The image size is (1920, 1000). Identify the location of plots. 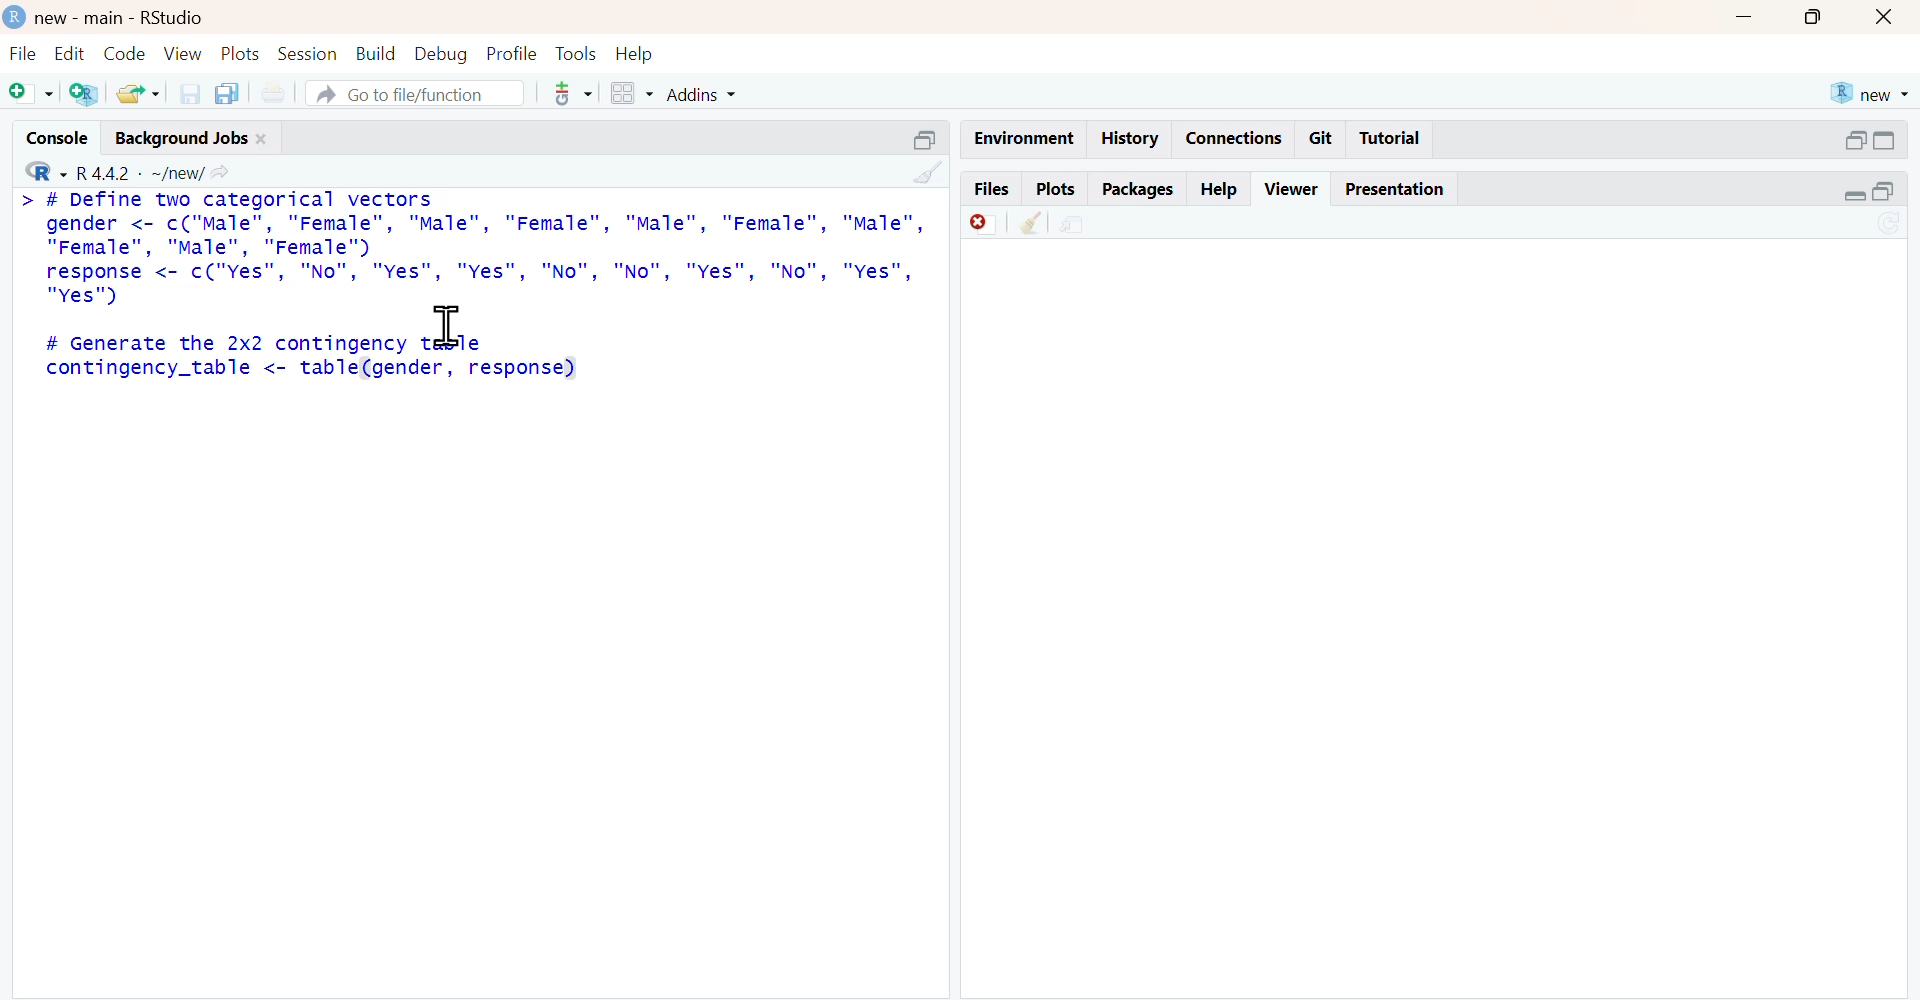
(1058, 189).